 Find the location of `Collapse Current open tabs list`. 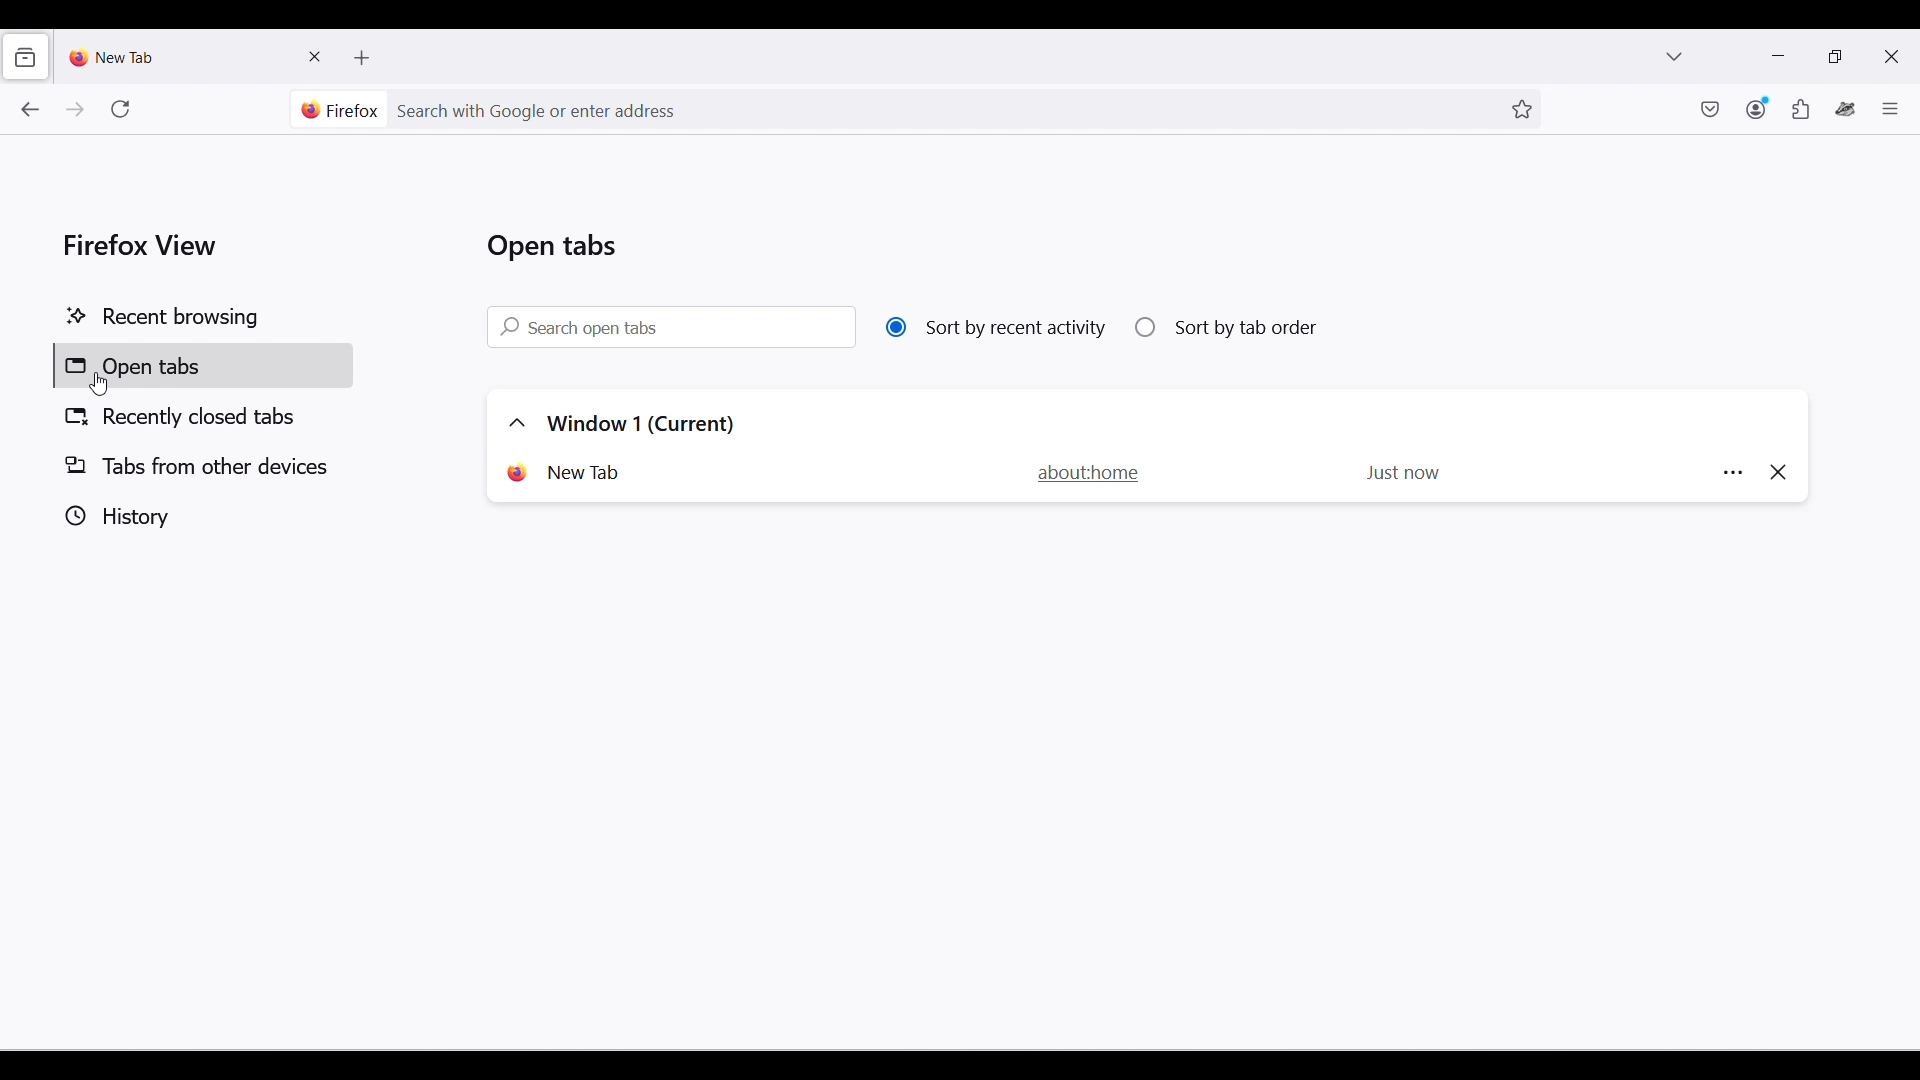

Collapse Current open tabs list is located at coordinates (517, 423).